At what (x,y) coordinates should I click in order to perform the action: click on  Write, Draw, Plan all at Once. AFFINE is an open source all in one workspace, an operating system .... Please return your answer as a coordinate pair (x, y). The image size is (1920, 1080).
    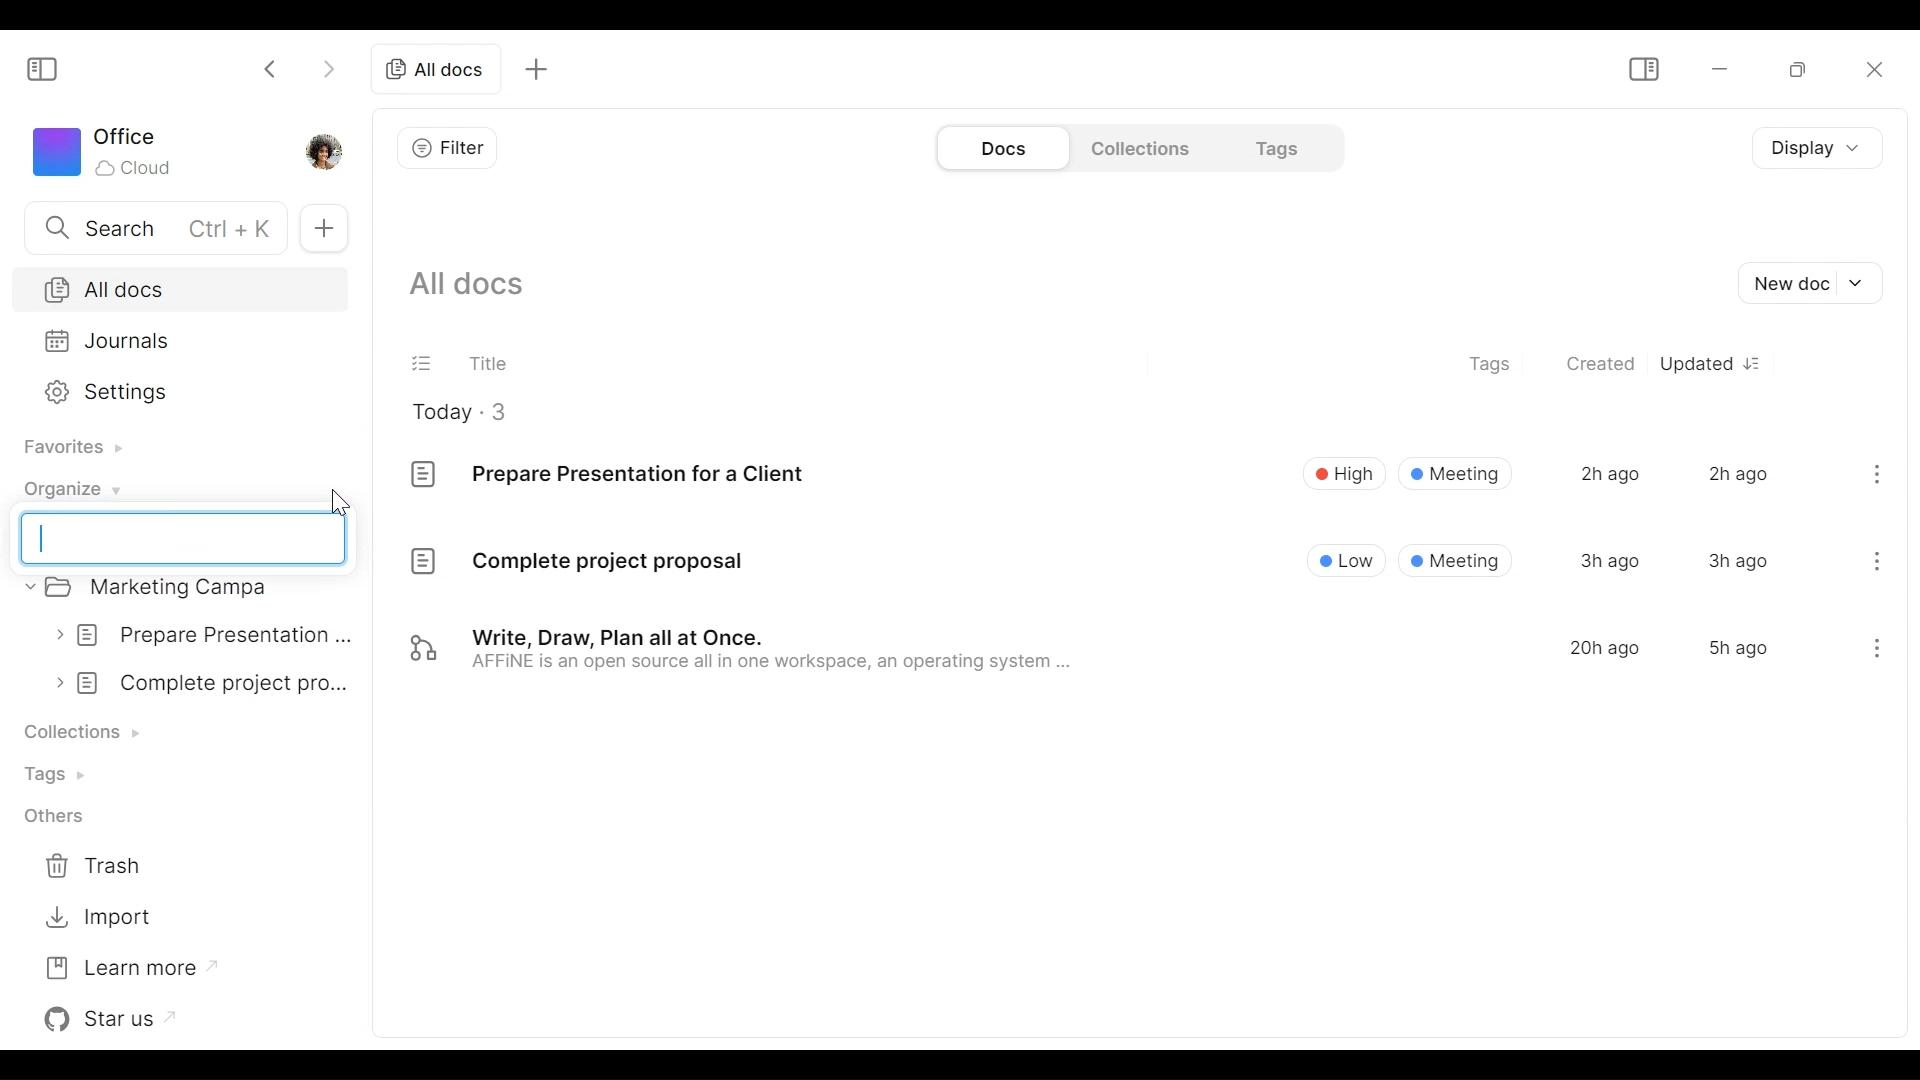
    Looking at the image, I should click on (743, 652).